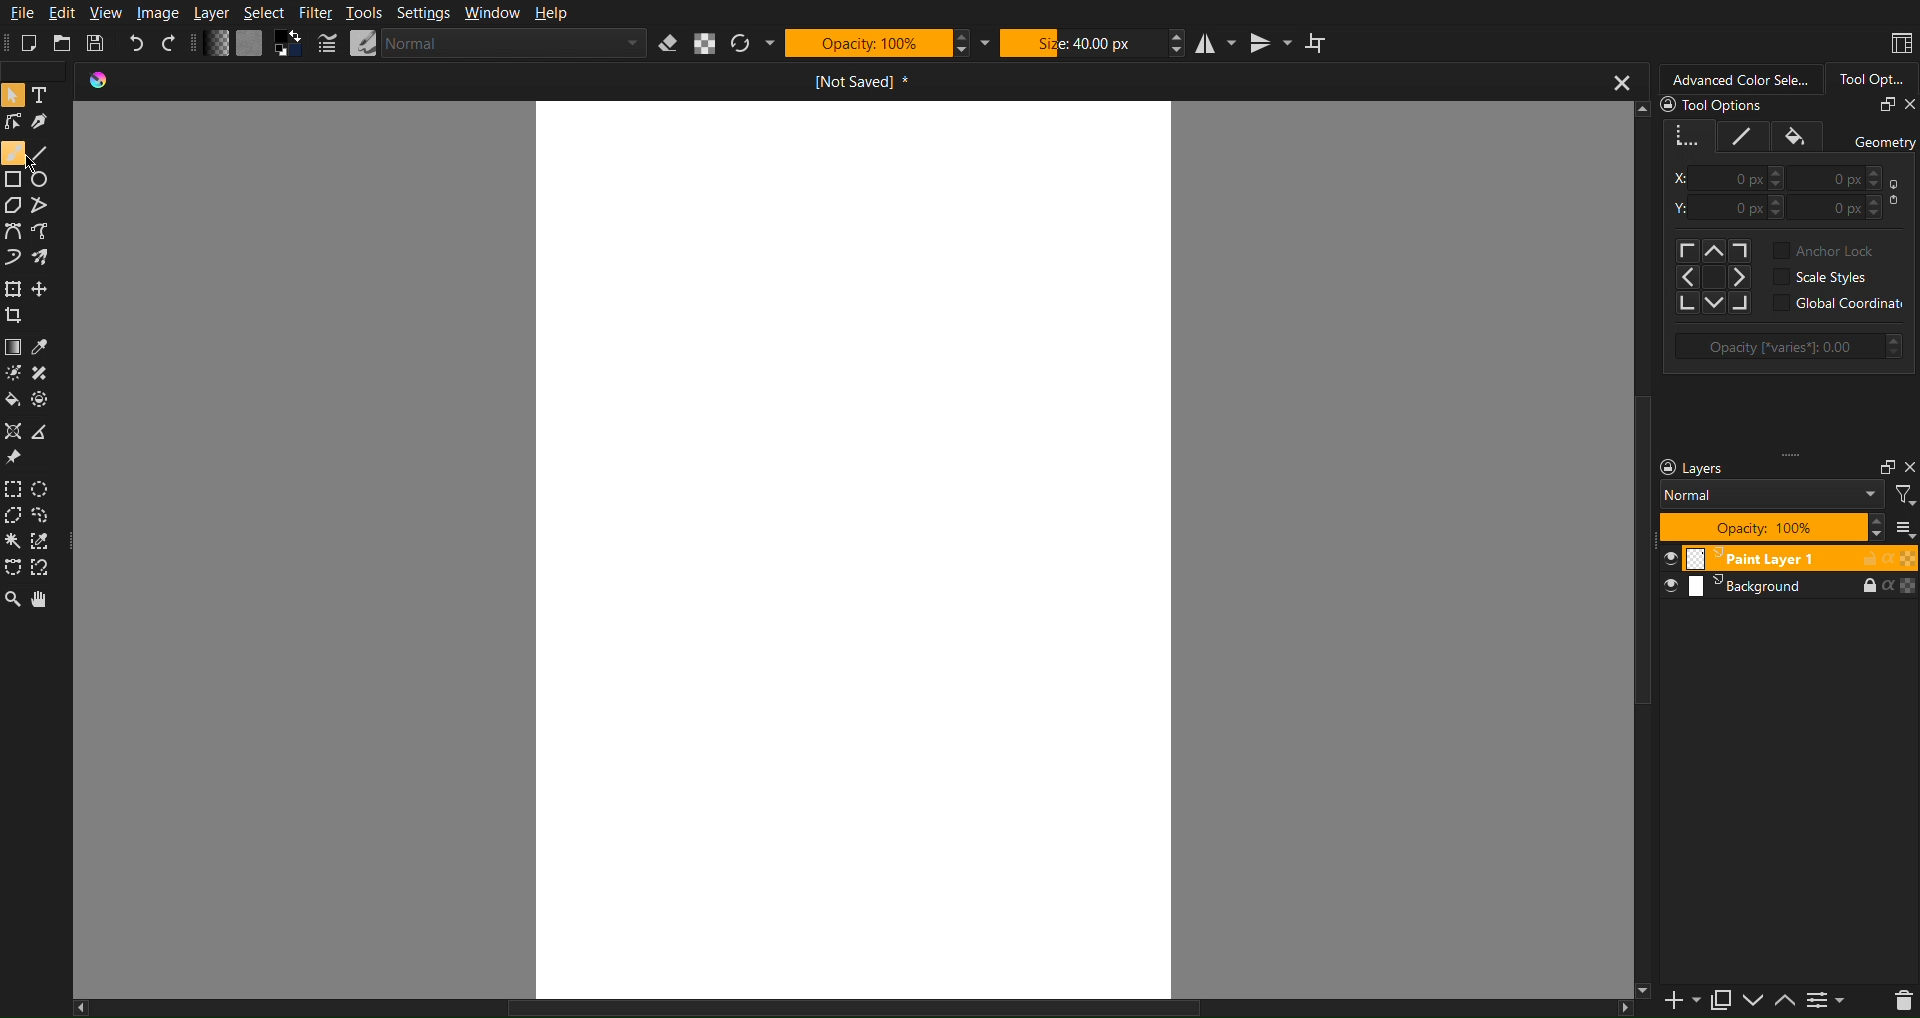 The image size is (1920, 1018). I want to click on Work Space, so click(854, 550).